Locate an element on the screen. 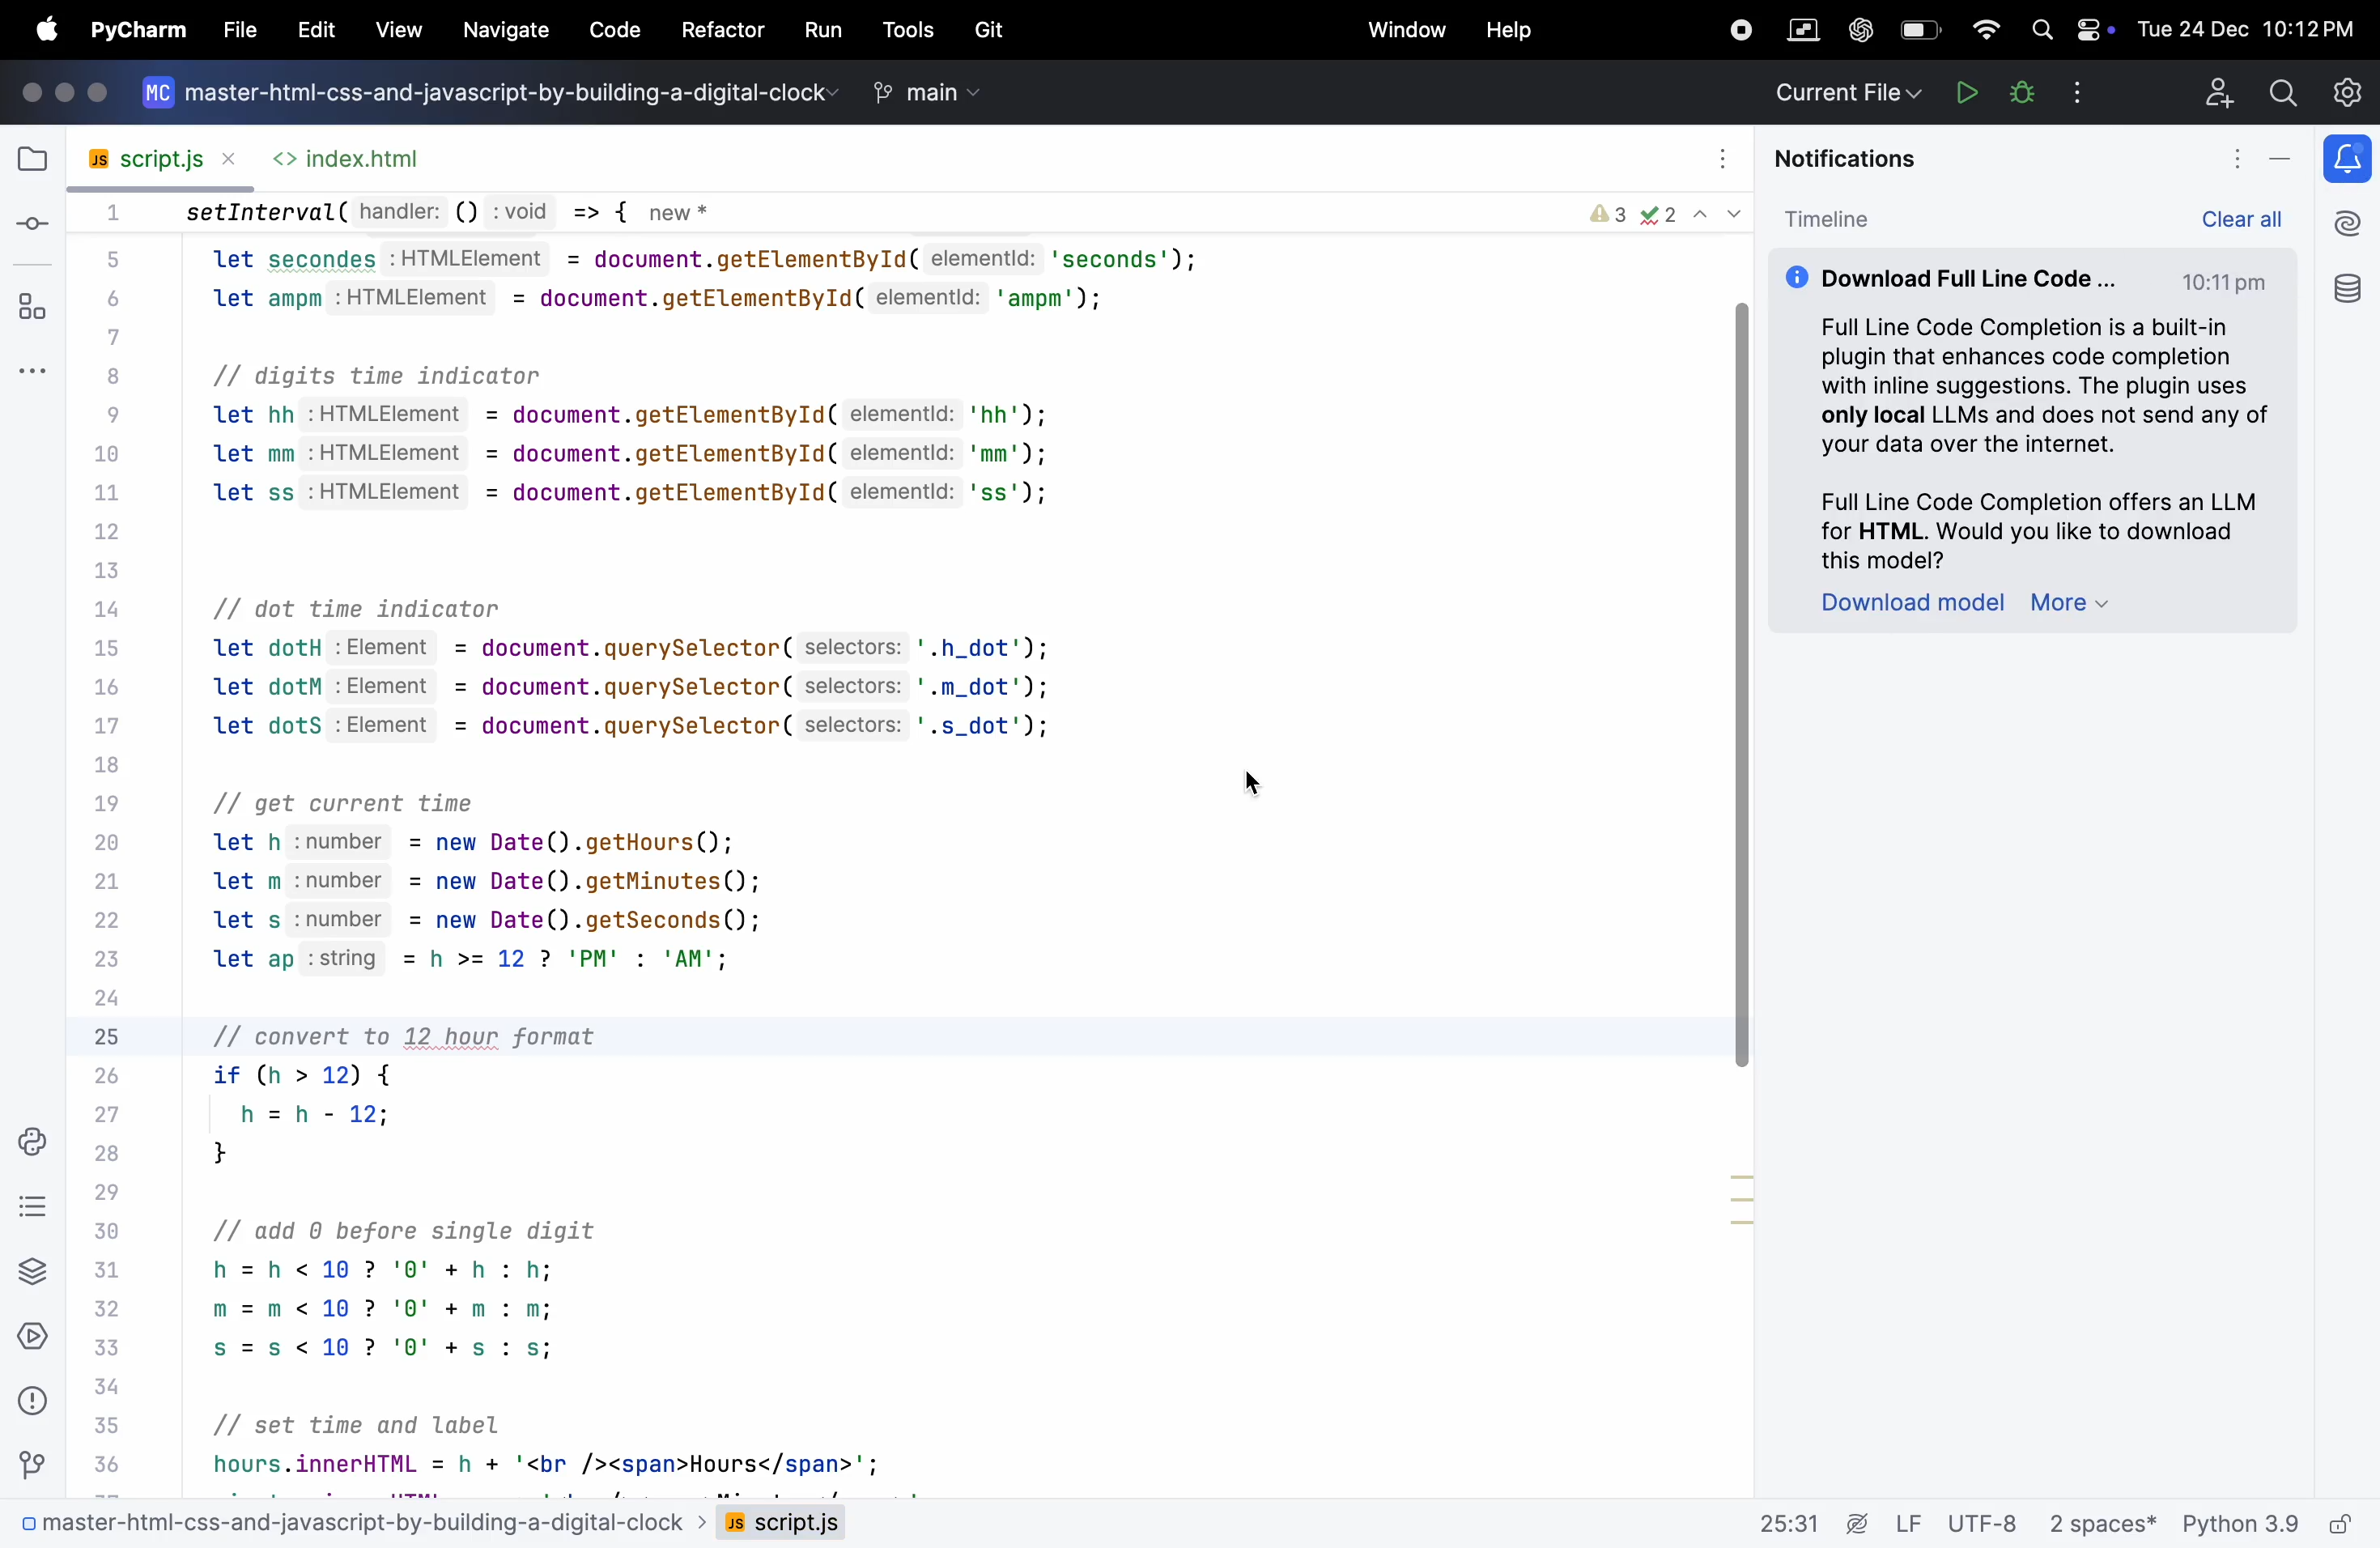 Image resolution: width=2380 pixels, height=1548 pixels. index.html is located at coordinates (360, 155).